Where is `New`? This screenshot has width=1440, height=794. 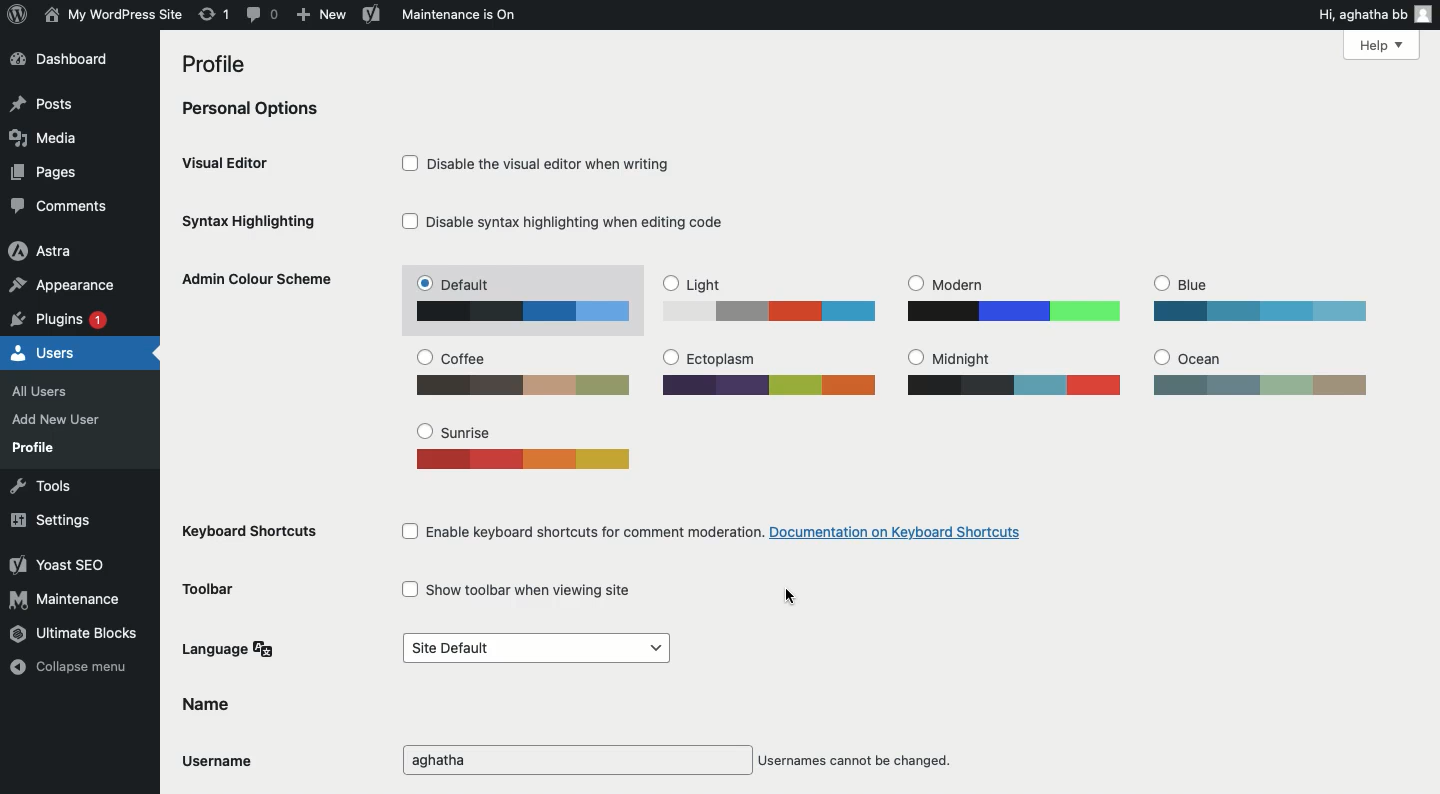 New is located at coordinates (322, 15).